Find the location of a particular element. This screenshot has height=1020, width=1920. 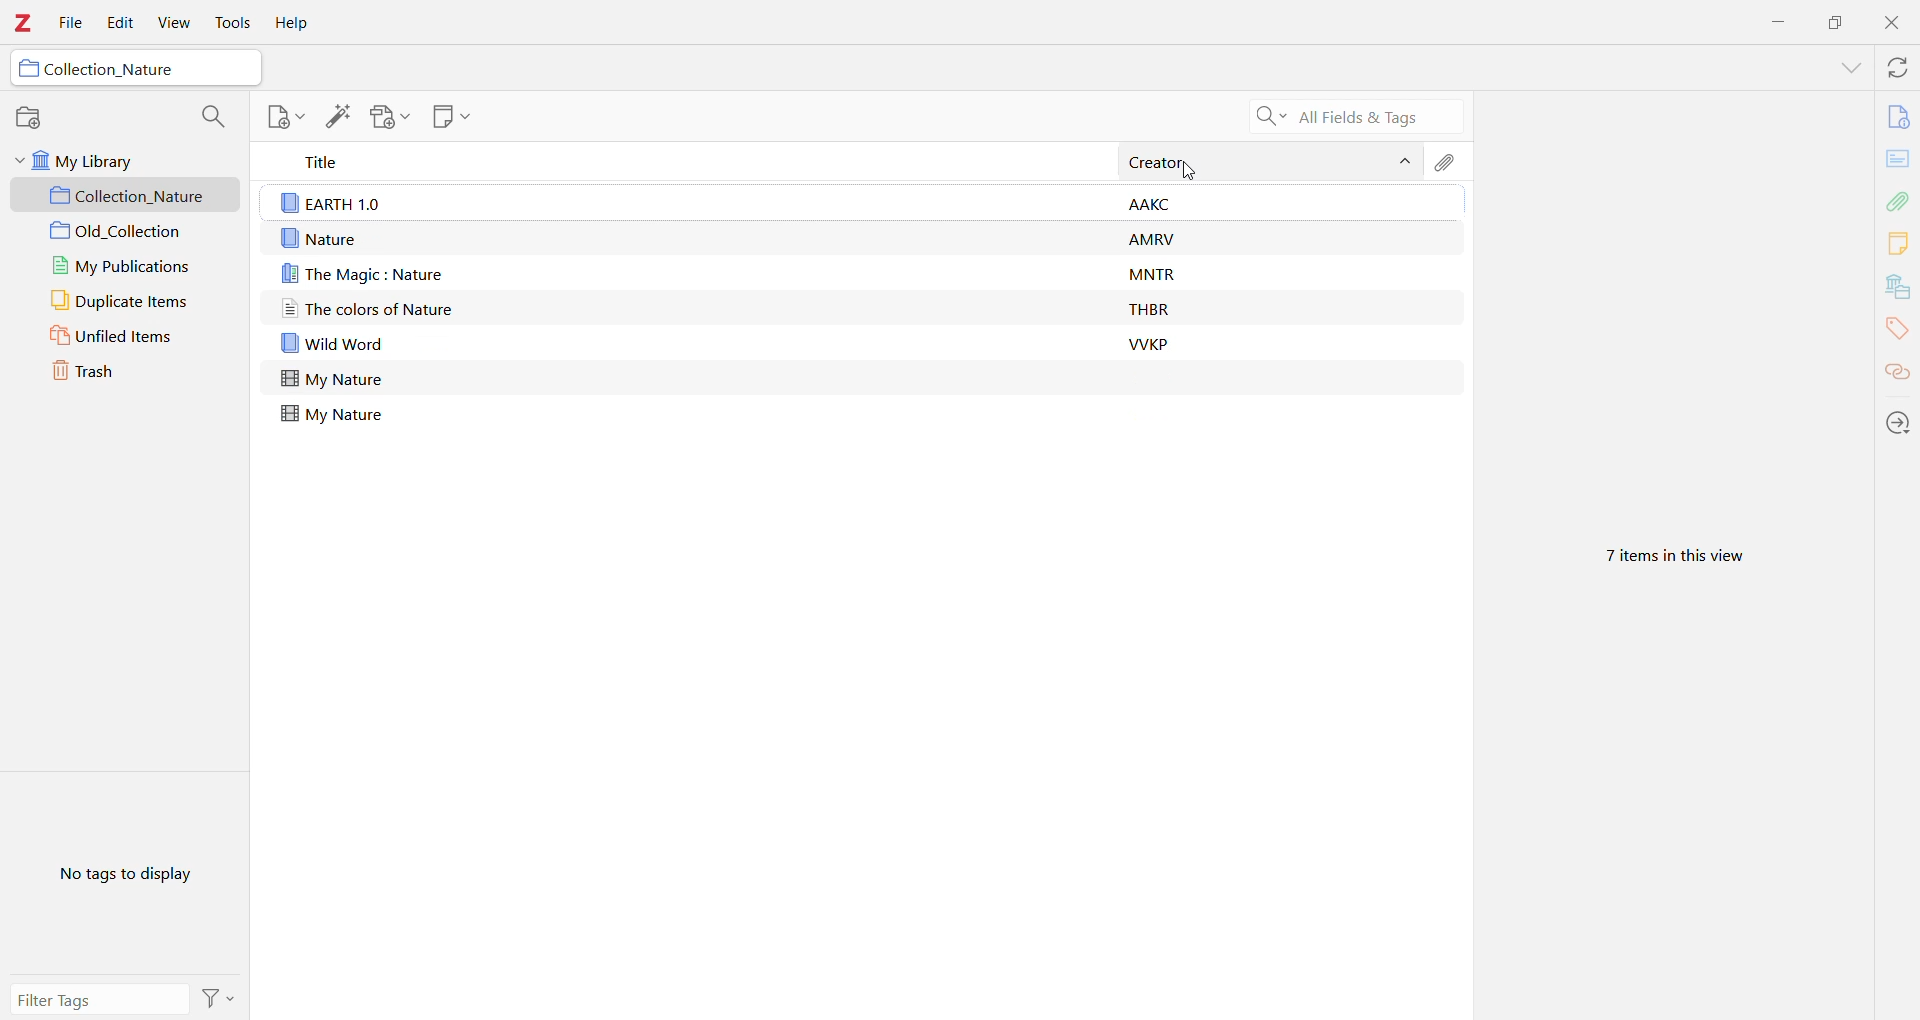

Earth 1.0 is located at coordinates (332, 202).